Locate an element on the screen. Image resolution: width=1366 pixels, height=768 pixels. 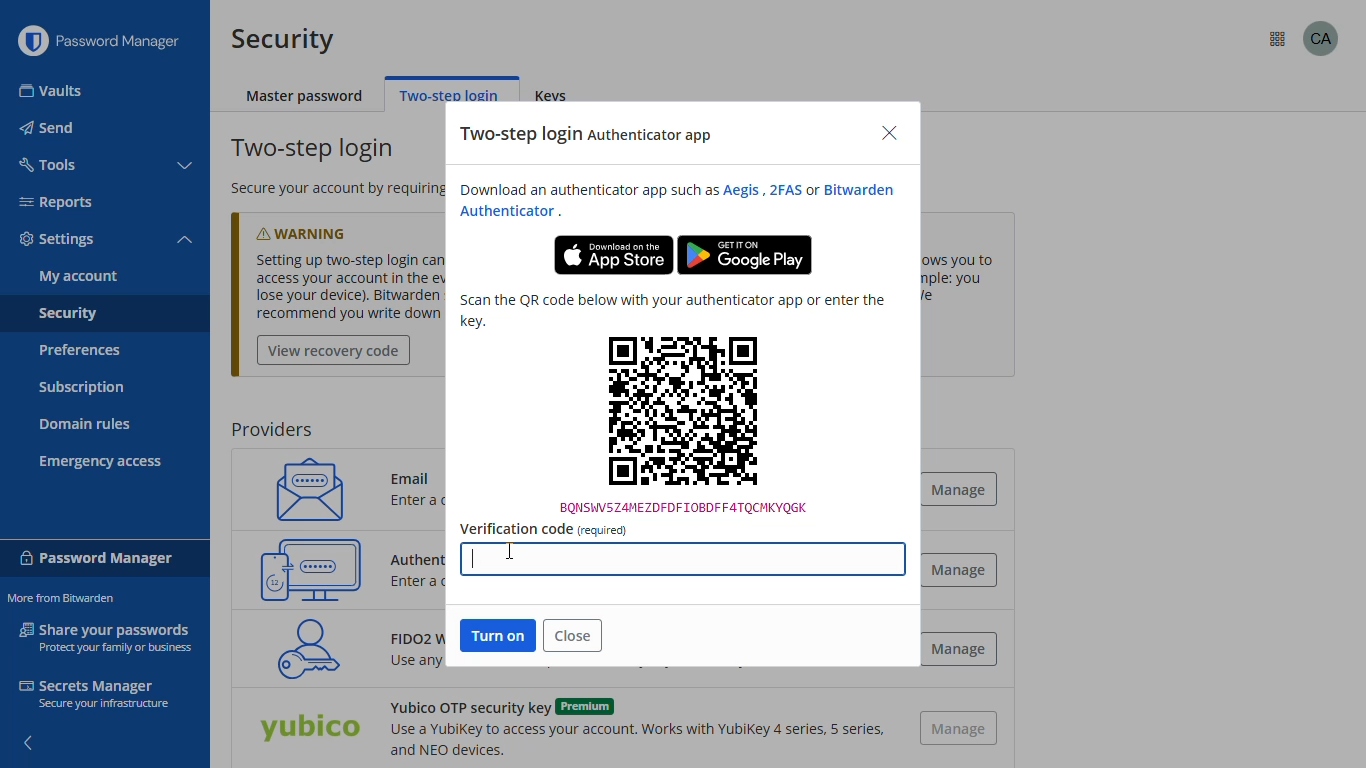
tools is located at coordinates (46, 163).